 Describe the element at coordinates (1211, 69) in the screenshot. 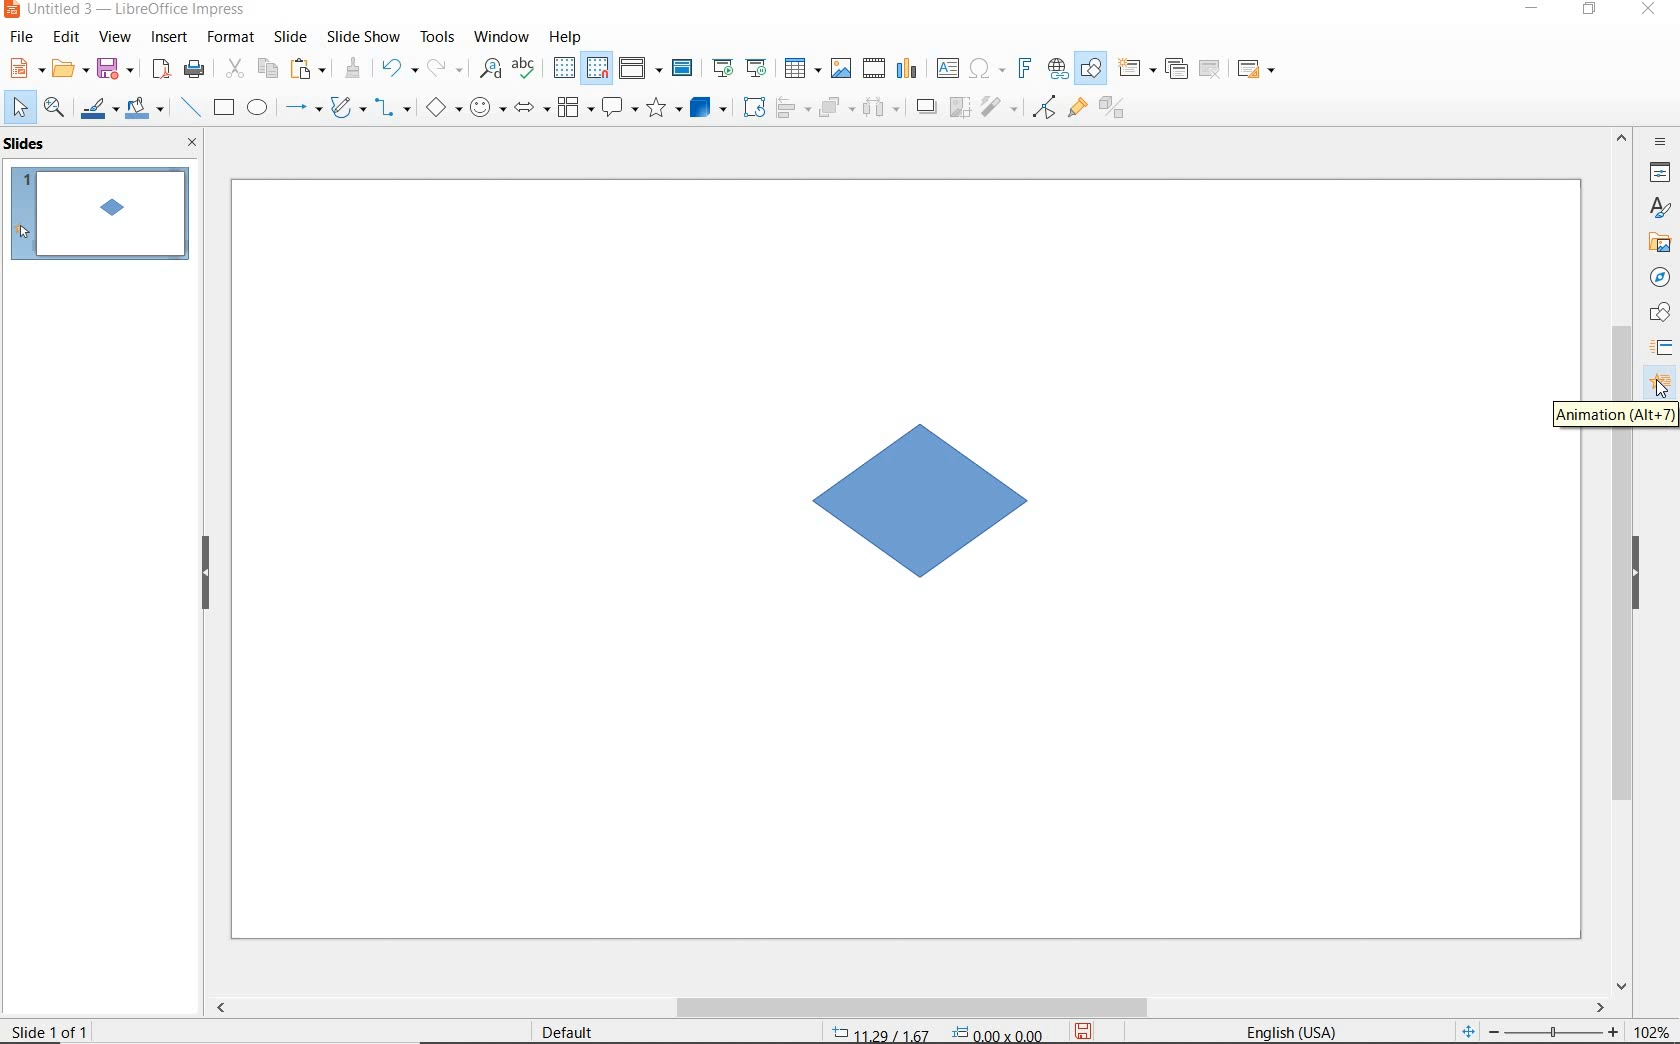

I see `delete slides` at that location.